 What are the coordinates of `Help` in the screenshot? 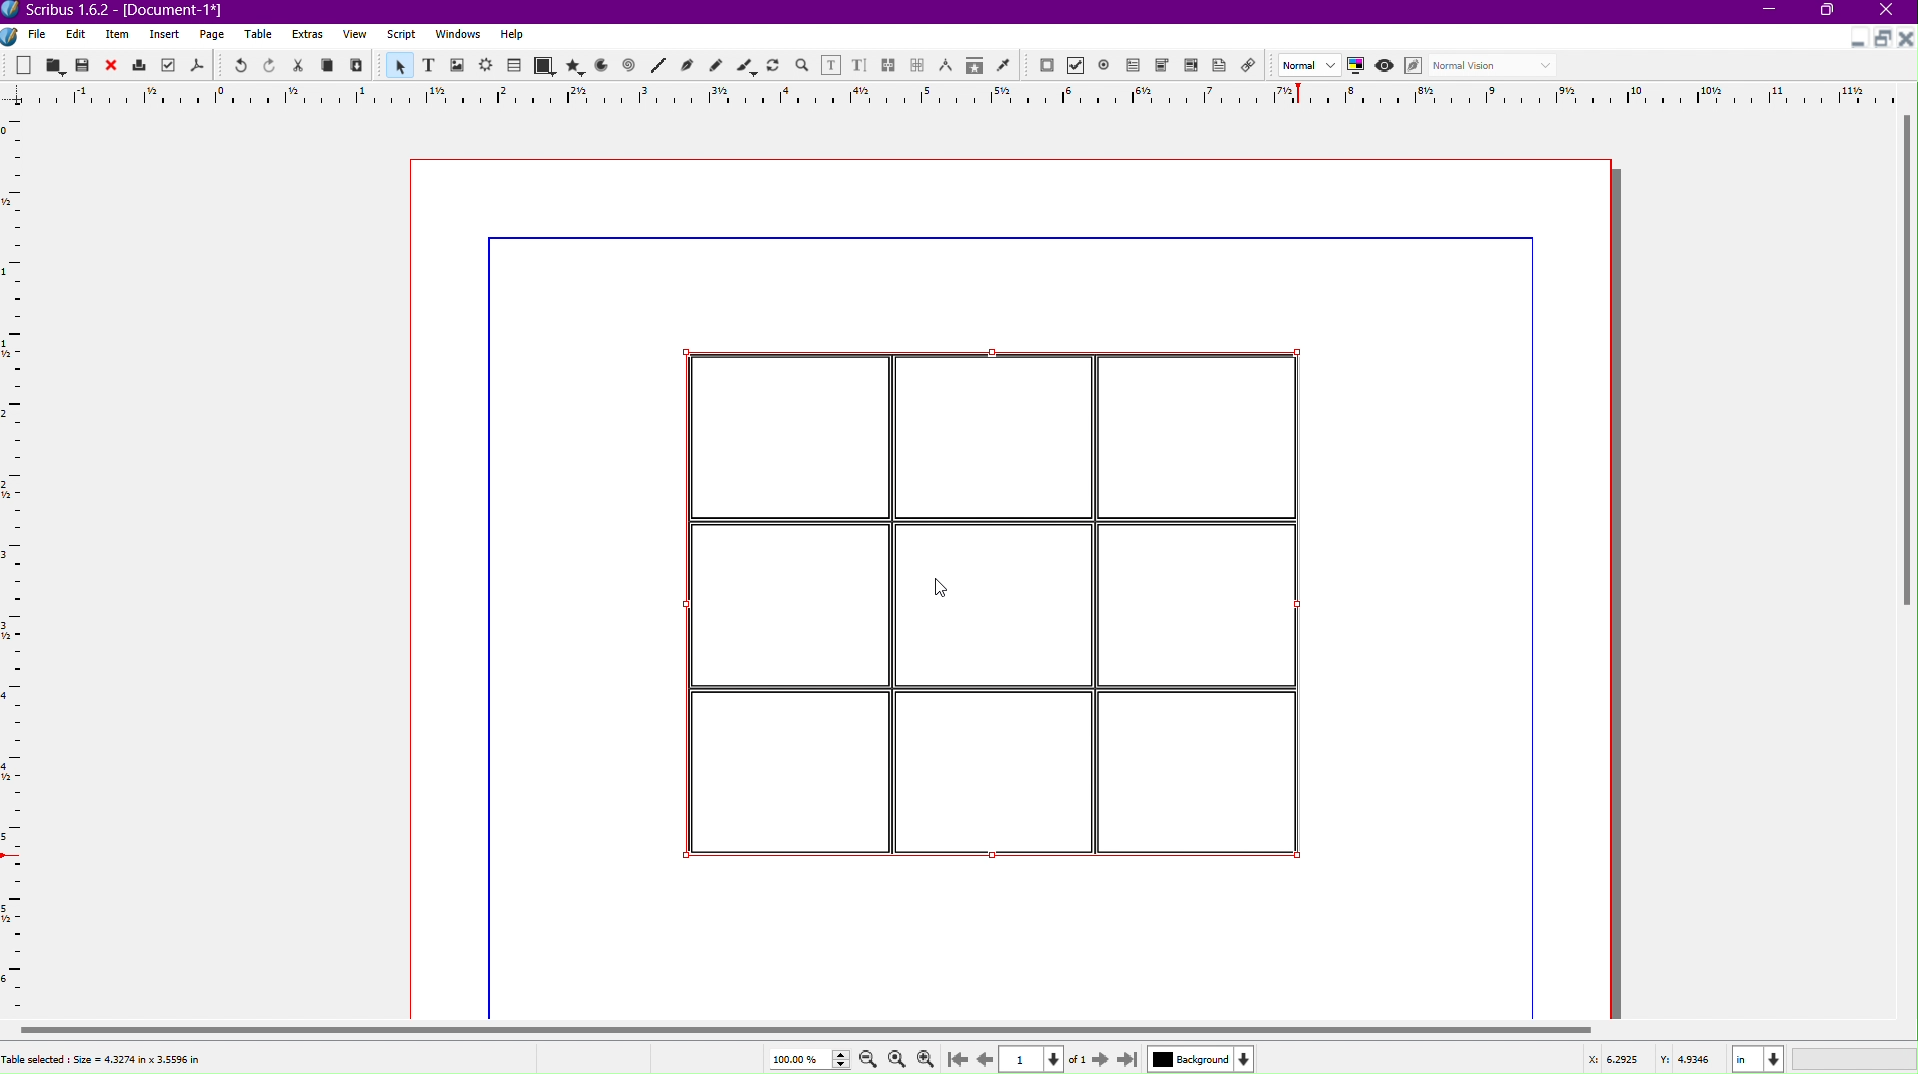 It's located at (512, 34).